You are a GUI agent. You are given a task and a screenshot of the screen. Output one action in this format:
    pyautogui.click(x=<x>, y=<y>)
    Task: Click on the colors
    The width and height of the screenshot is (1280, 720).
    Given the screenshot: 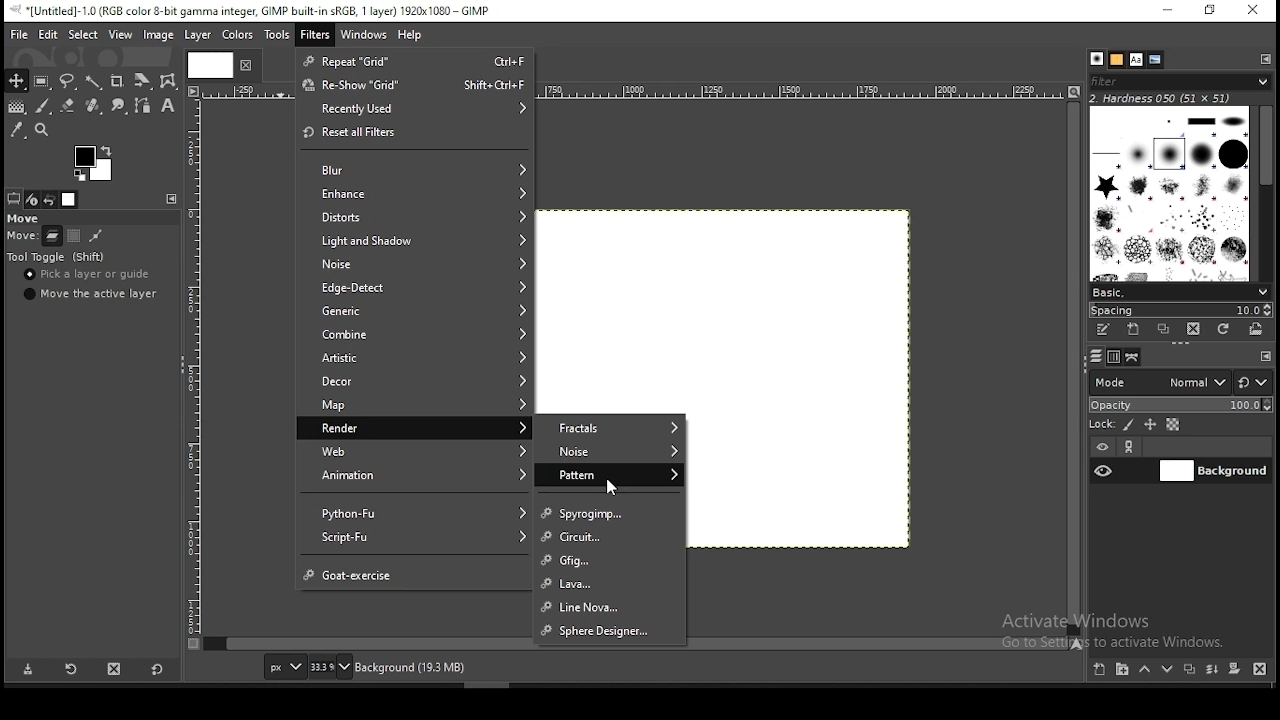 What is the action you would take?
    pyautogui.click(x=236, y=36)
    